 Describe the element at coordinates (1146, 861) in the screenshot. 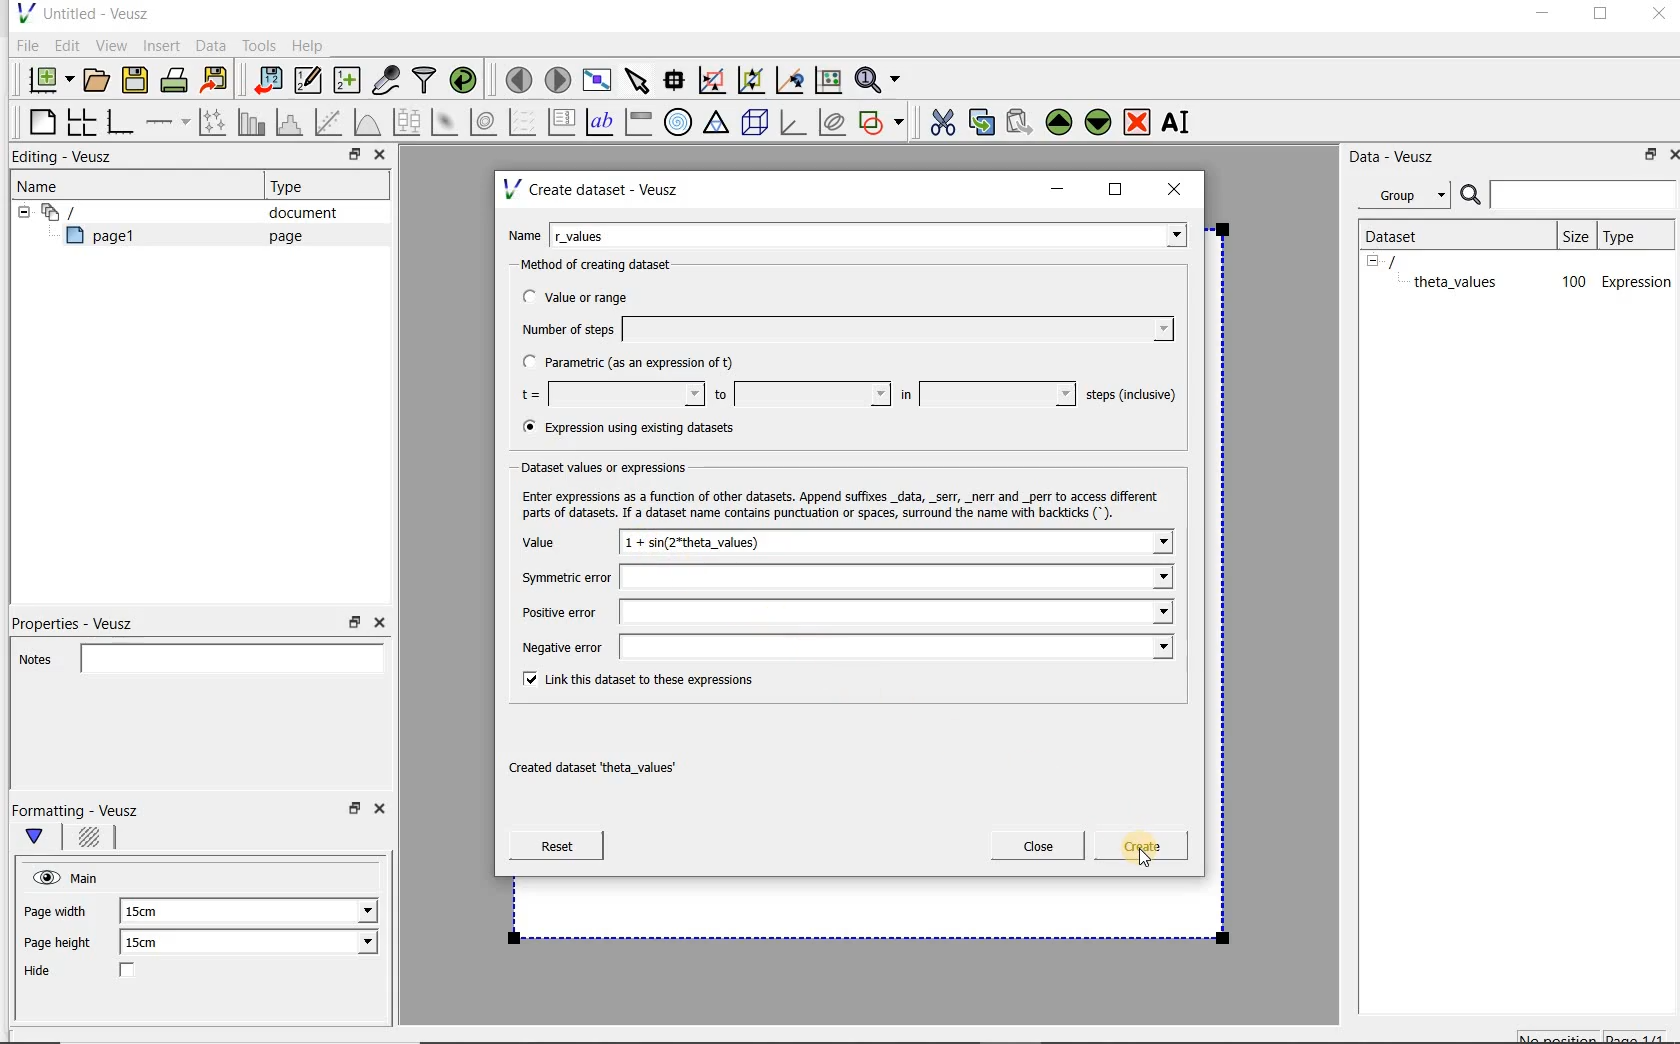

I see `Cursor` at that location.